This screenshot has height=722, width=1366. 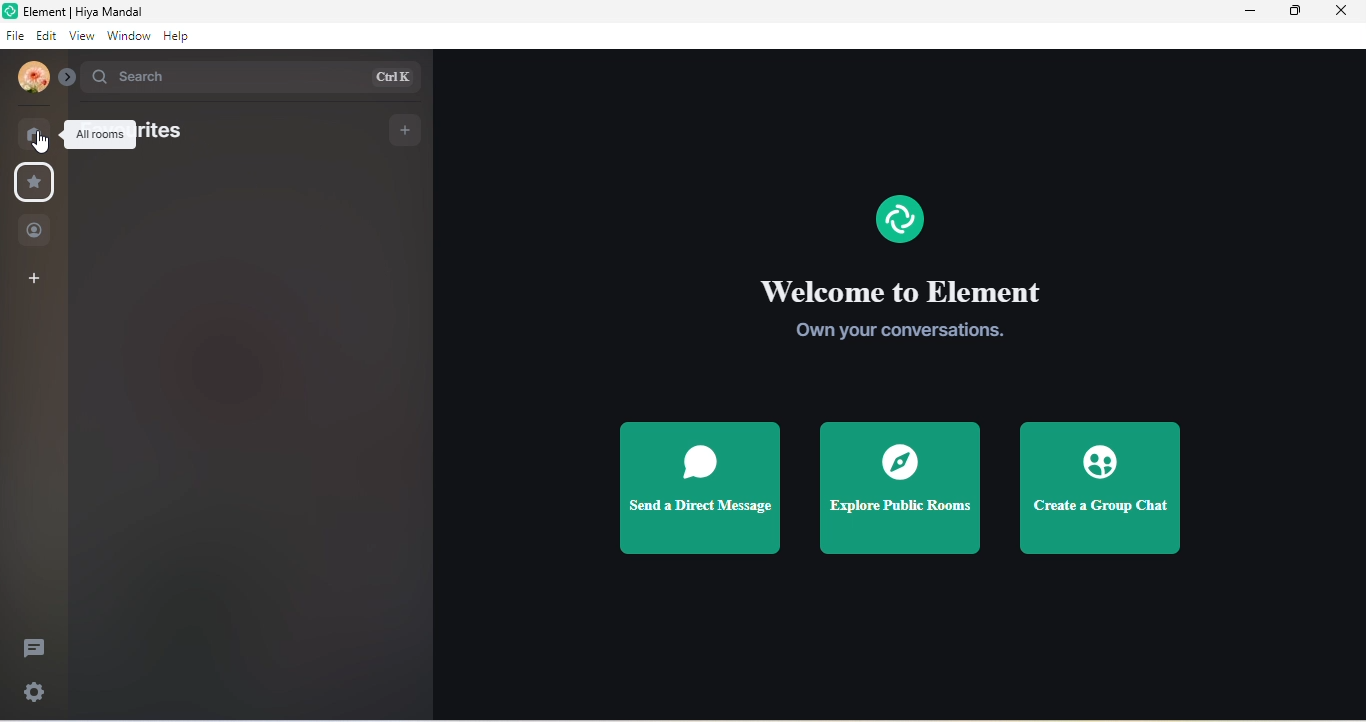 I want to click on File, so click(x=16, y=35).